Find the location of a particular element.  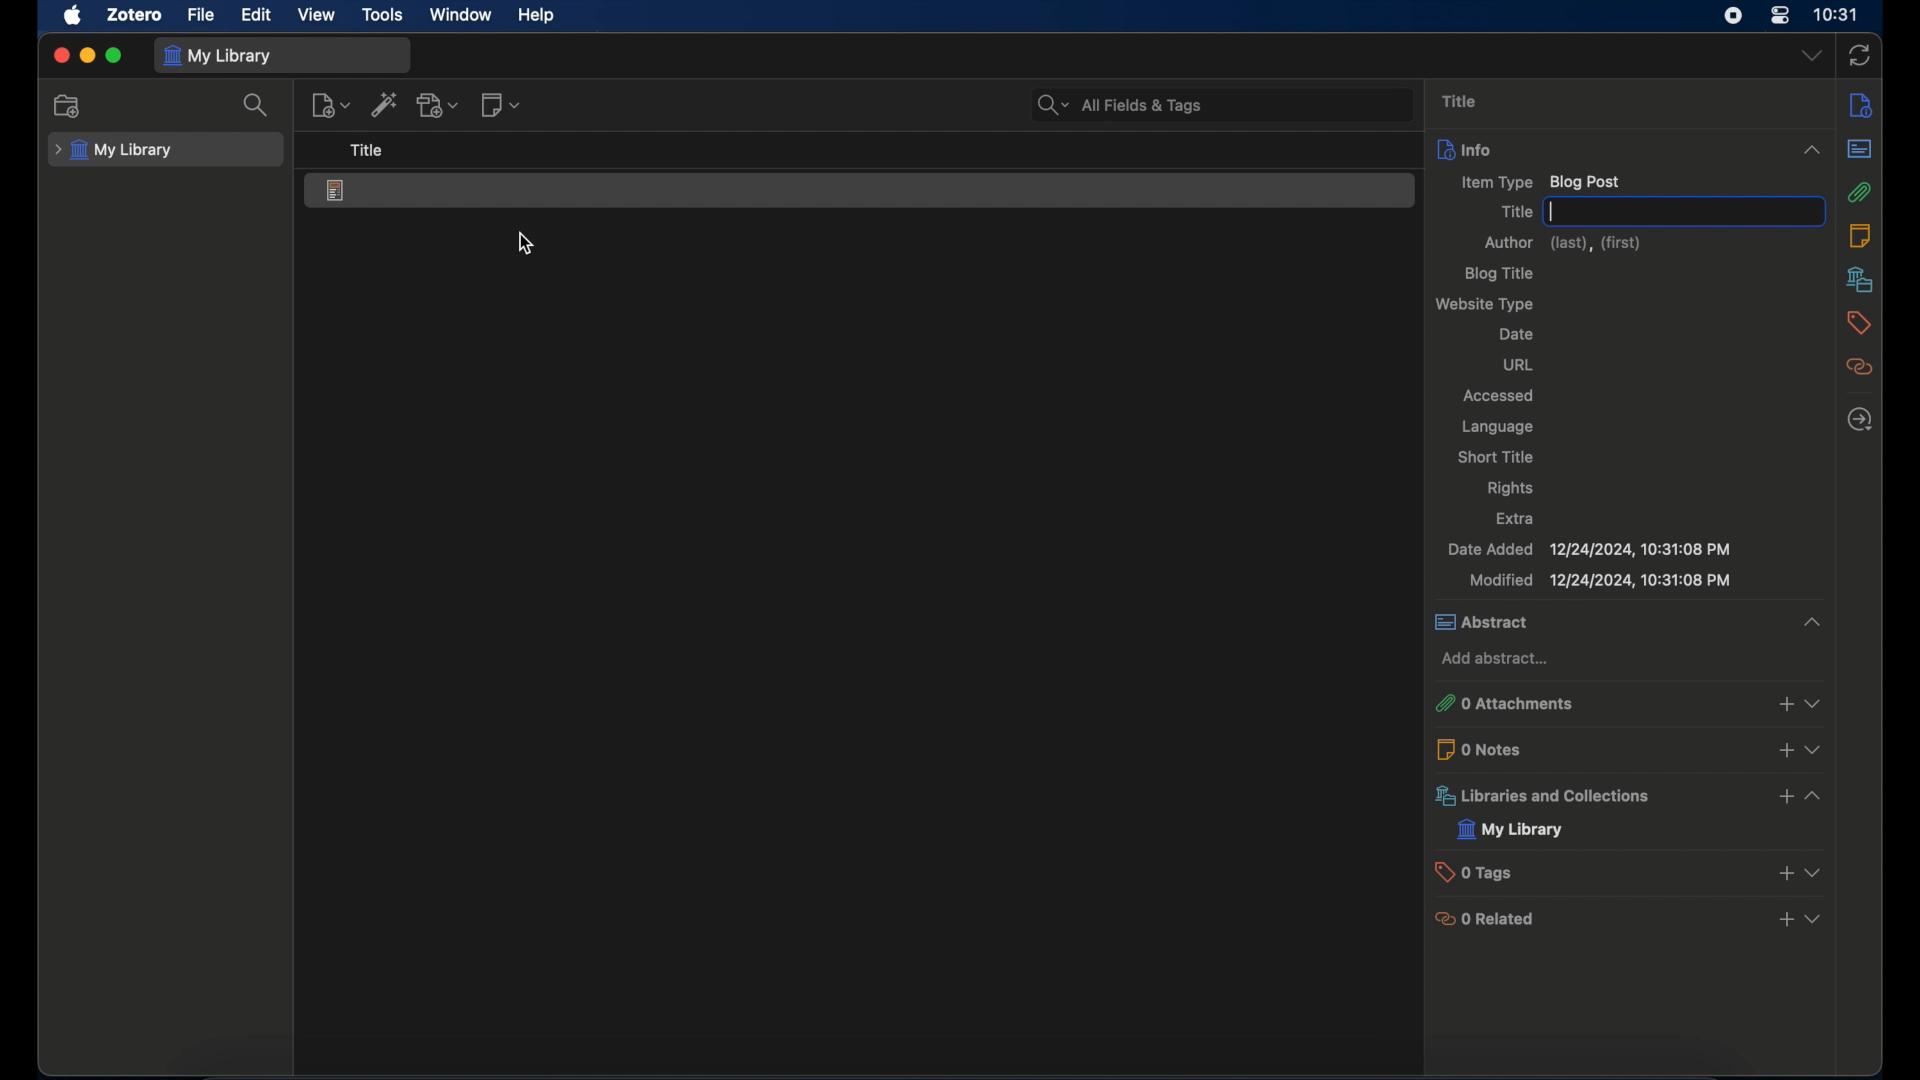

accessed is located at coordinates (1500, 396).